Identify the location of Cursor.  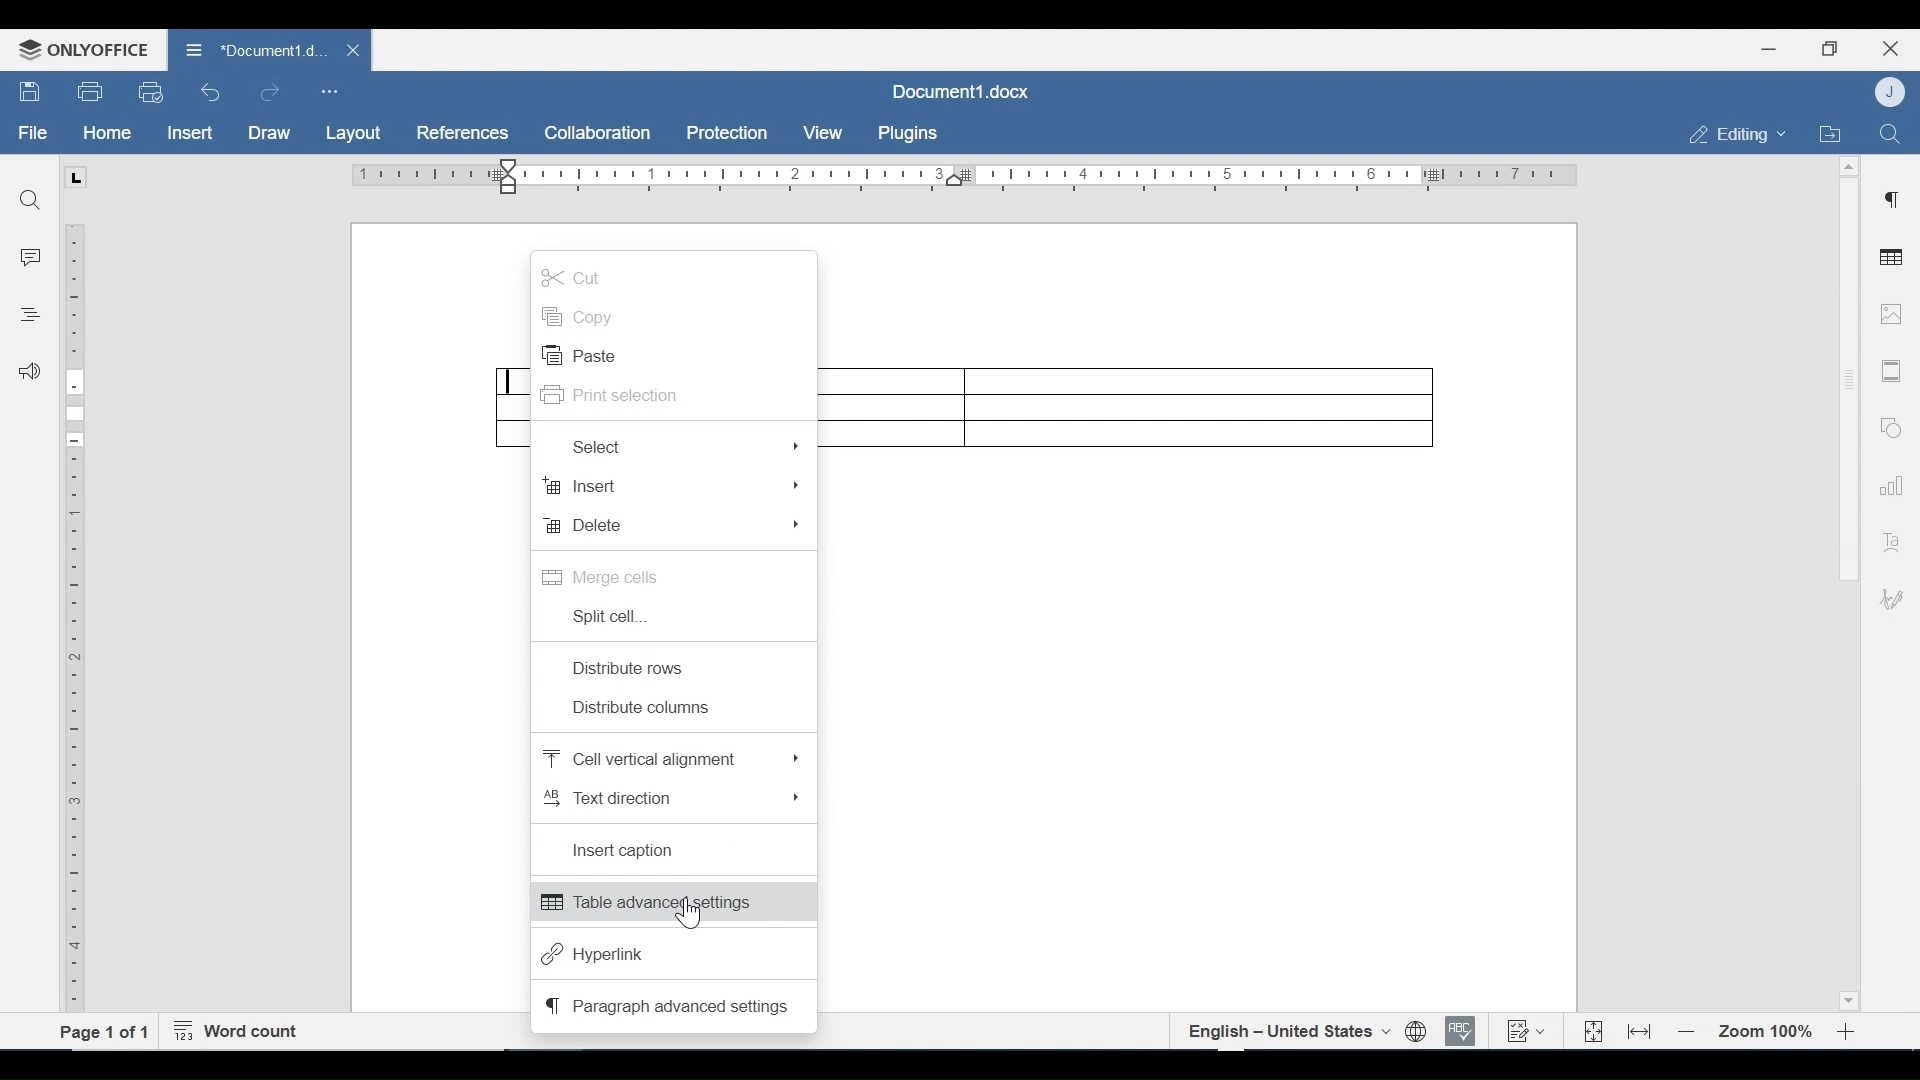
(687, 915).